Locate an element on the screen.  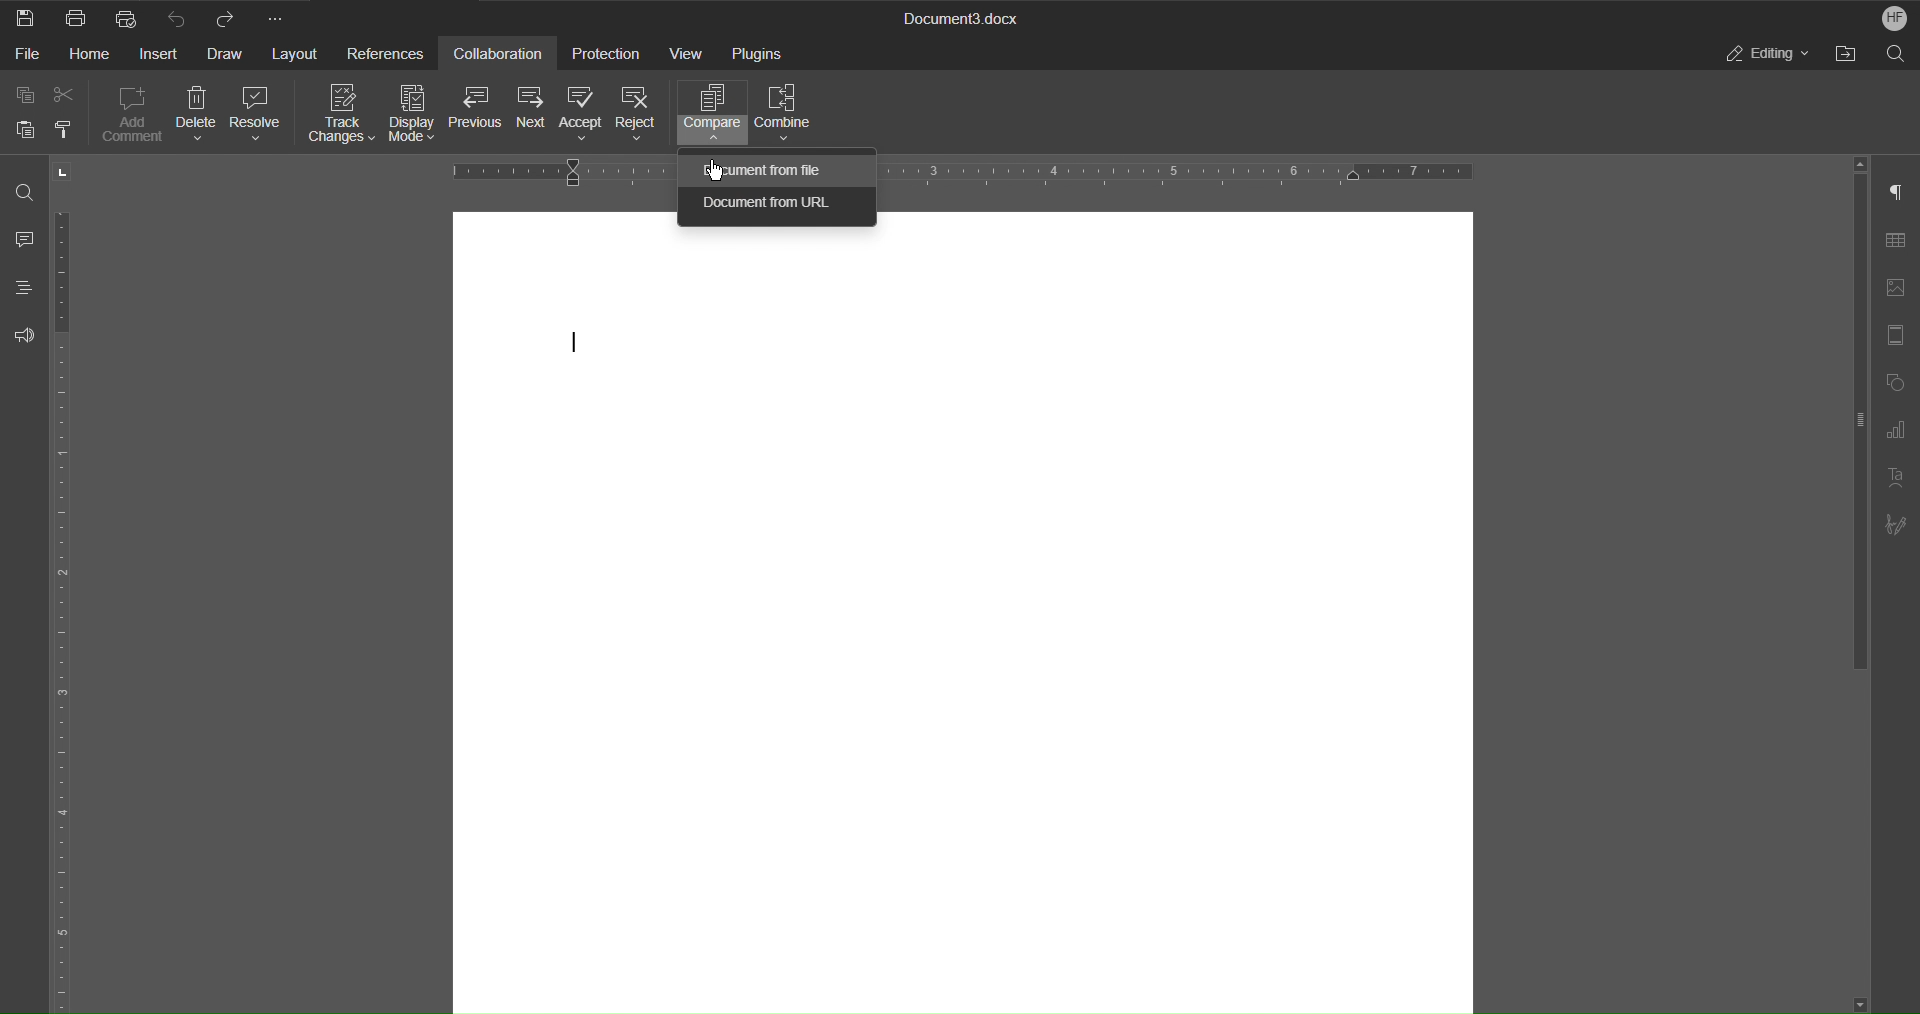
Copy is located at coordinates (27, 95).